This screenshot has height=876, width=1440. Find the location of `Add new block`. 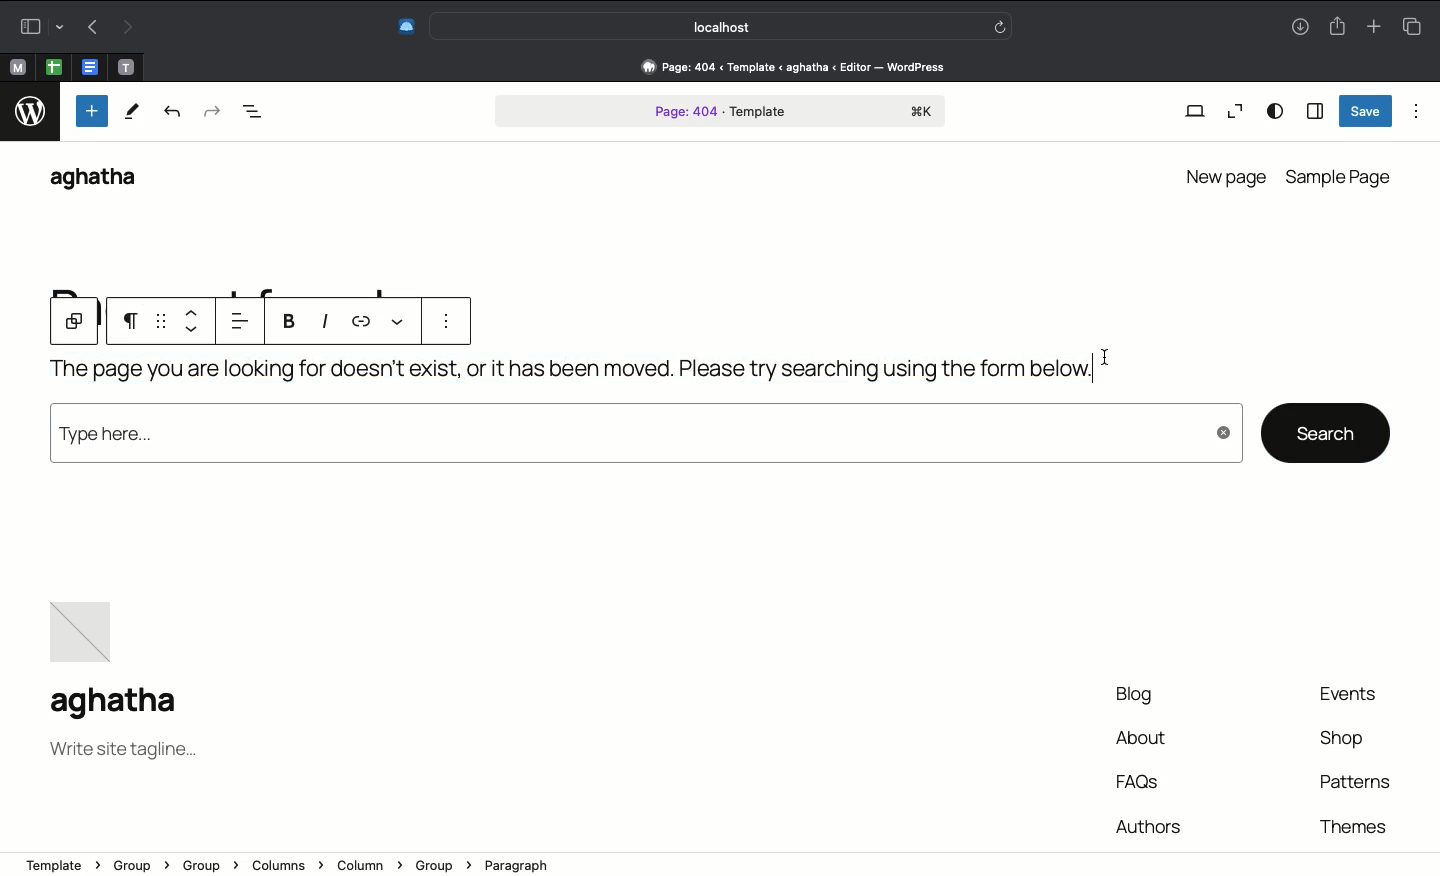

Add new block is located at coordinates (90, 111).